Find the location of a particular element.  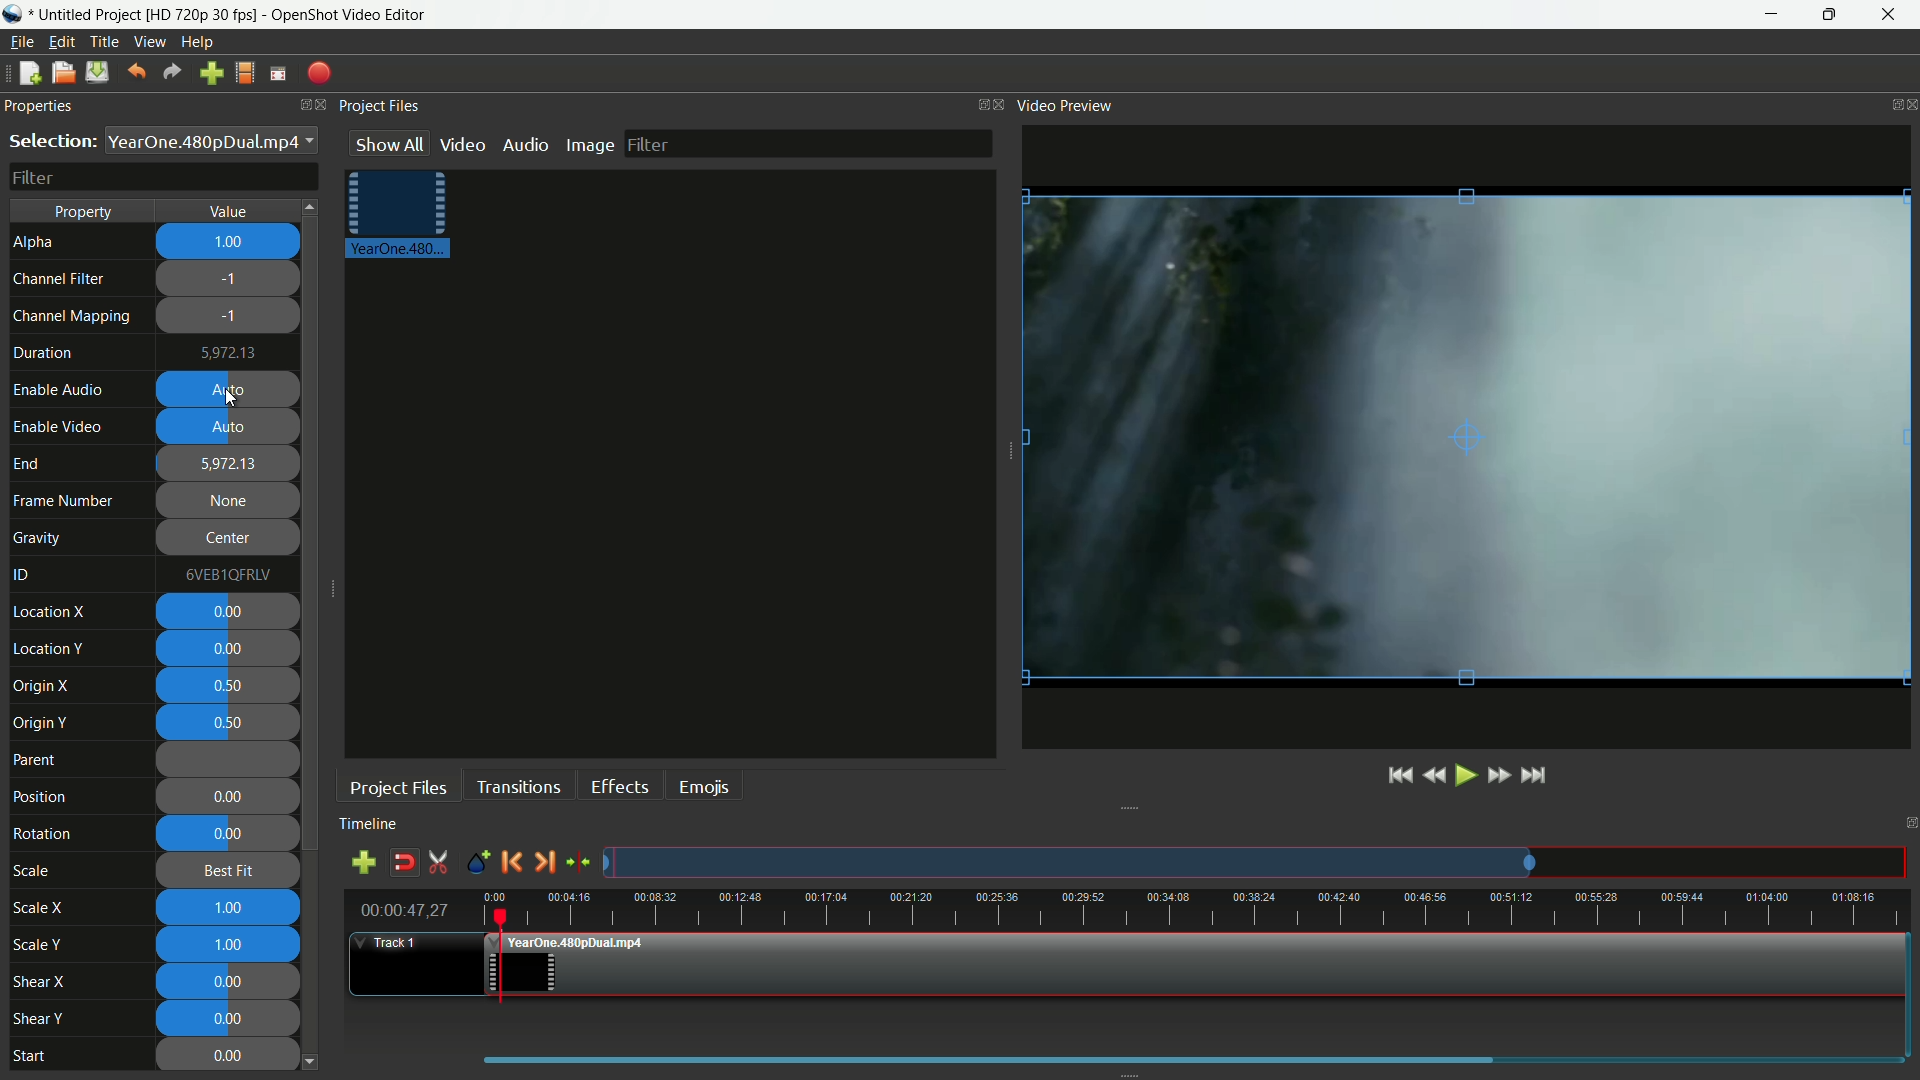

profile is located at coordinates (243, 73).